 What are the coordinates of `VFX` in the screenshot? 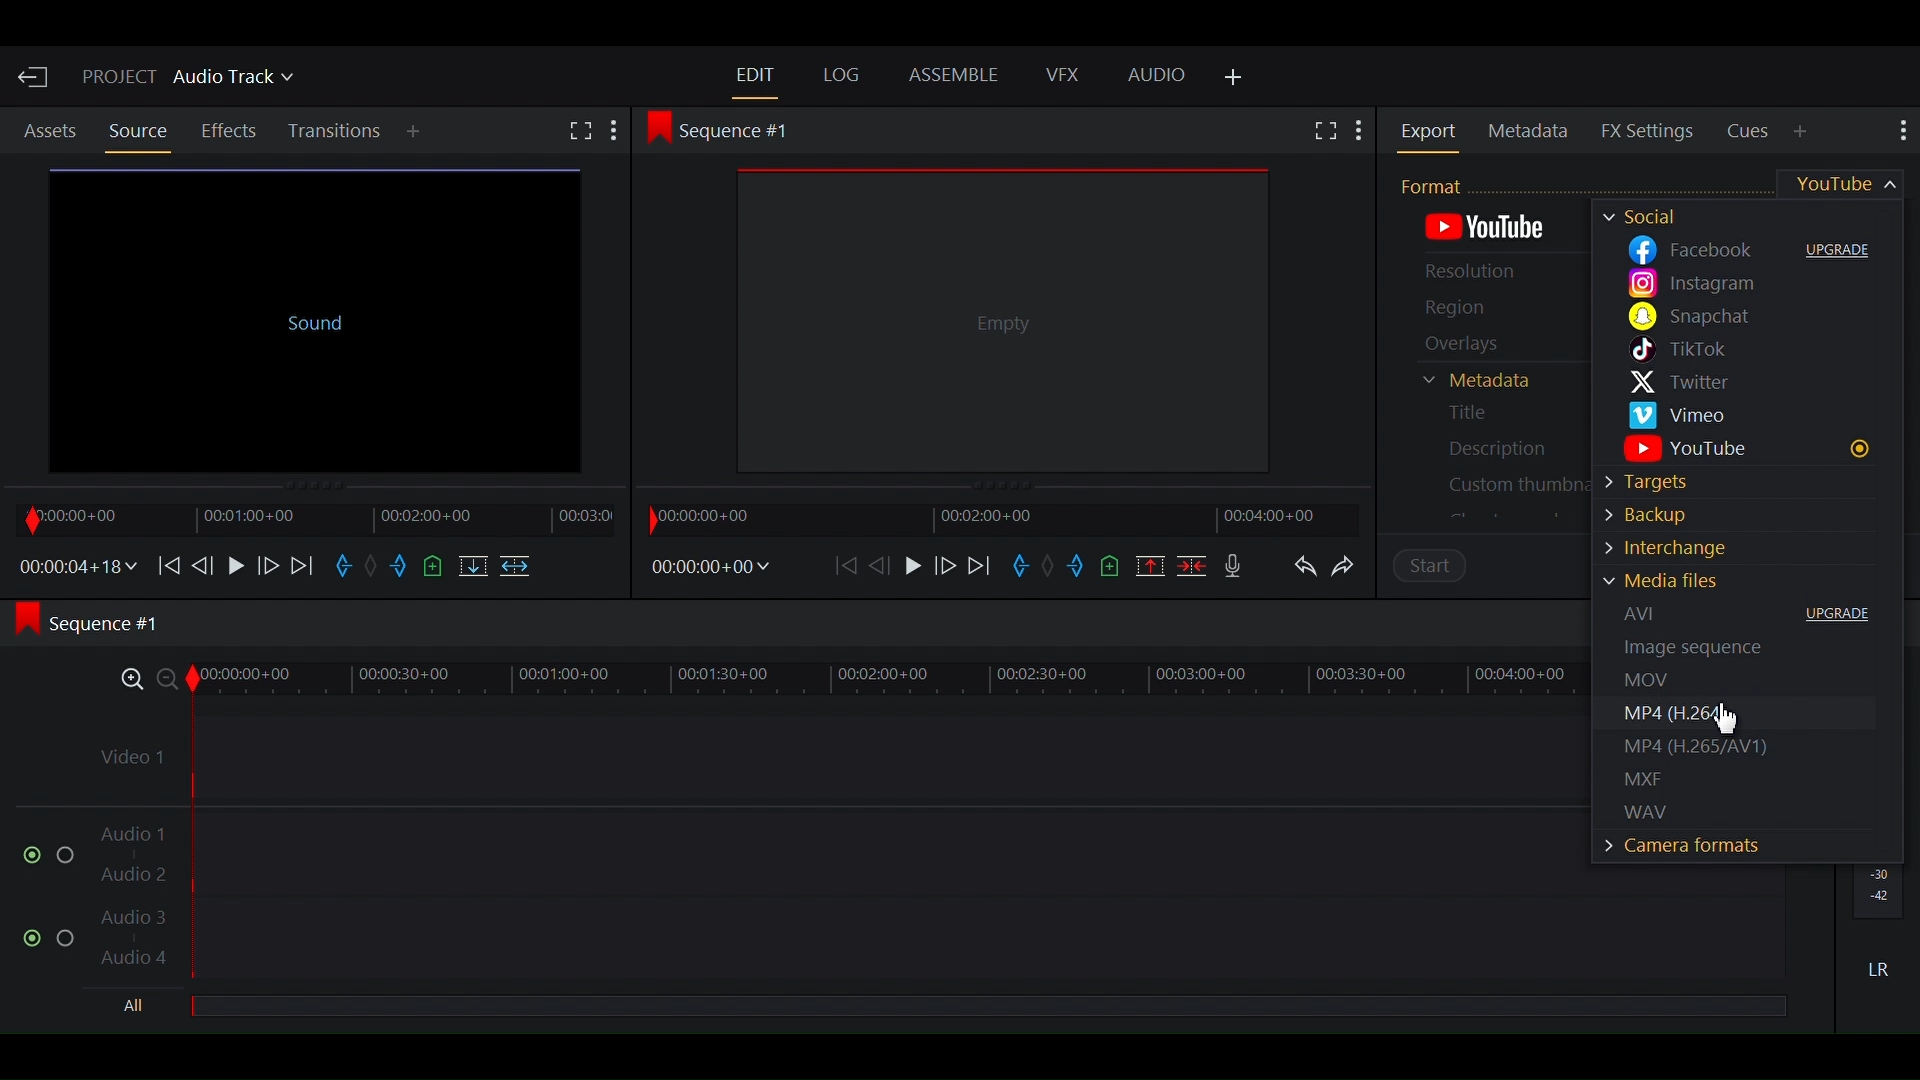 It's located at (1061, 75).